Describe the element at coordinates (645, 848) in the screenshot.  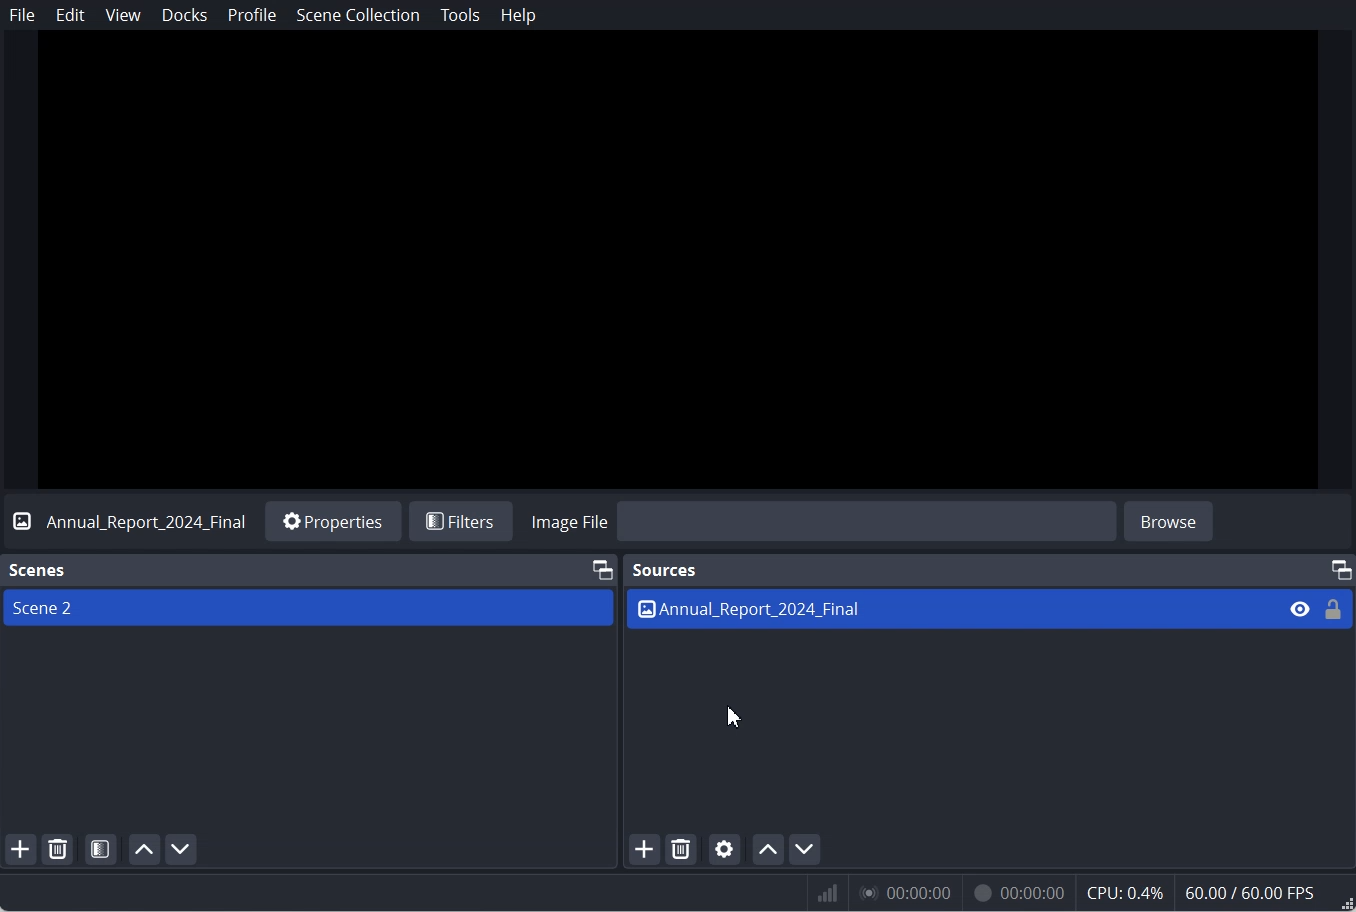
I see `Add Source` at that location.